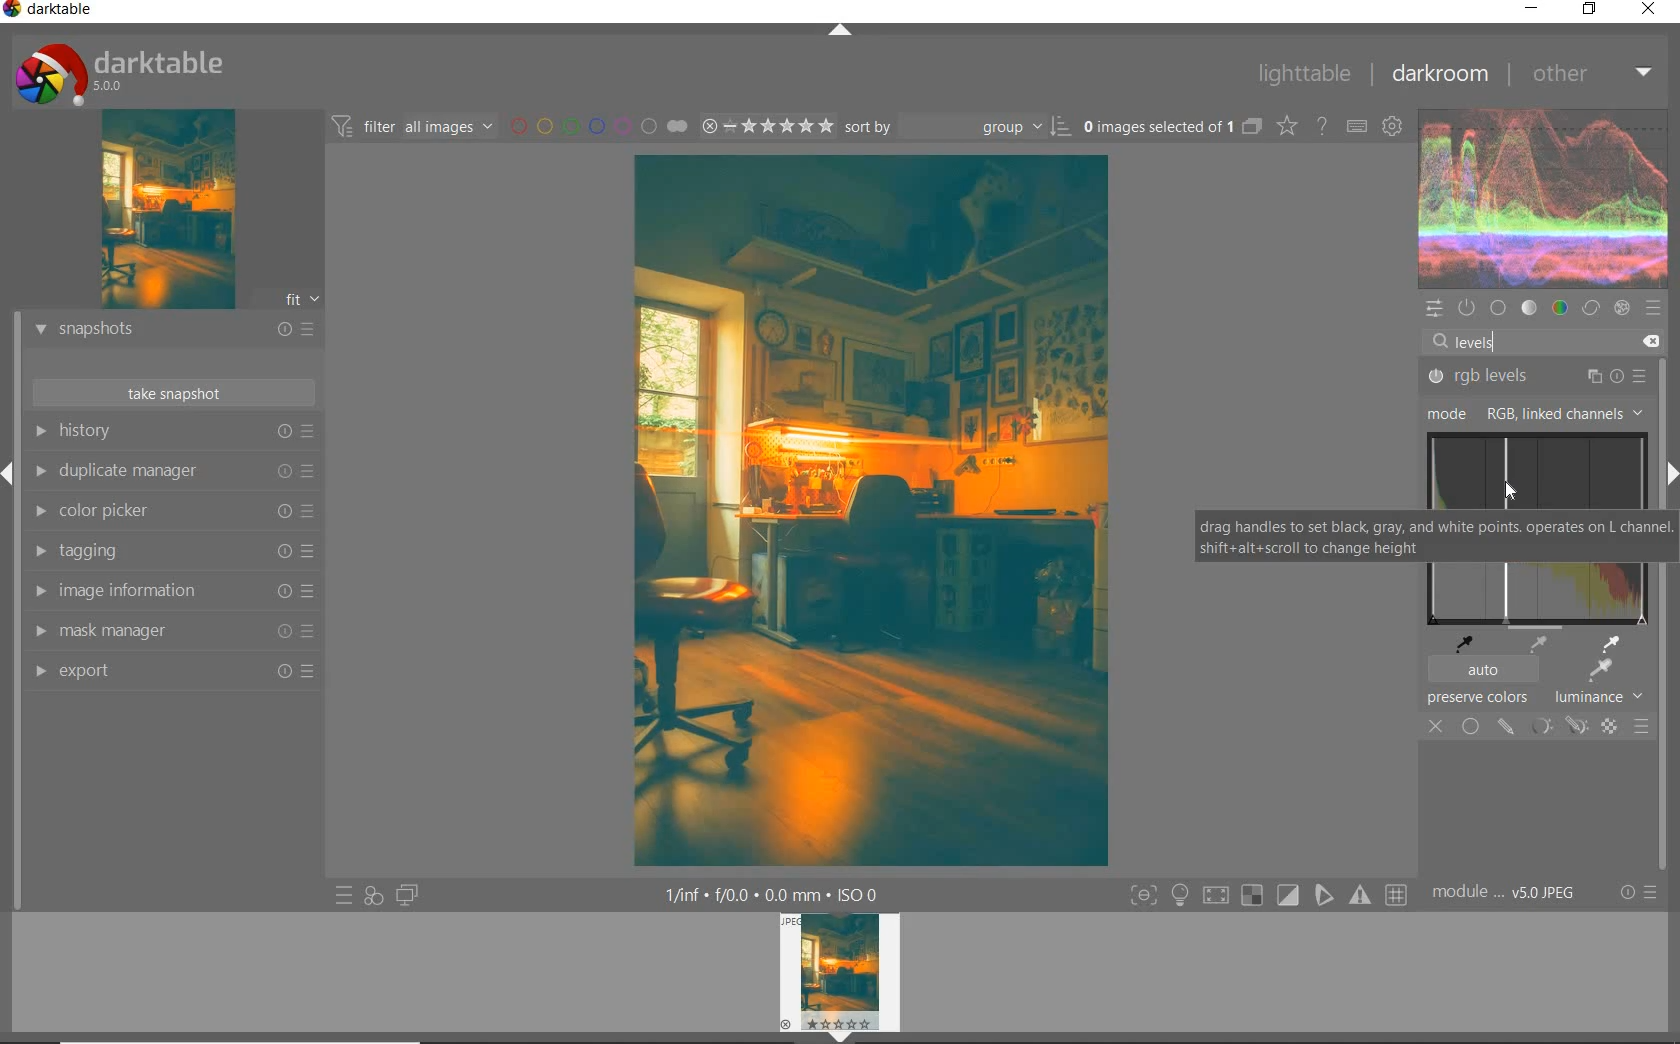 The width and height of the screenshot is (1680, 1044). Describe the element at coordinates (1530, 414) in the screenshot. I see `mode RGB, linked channels` at that location.